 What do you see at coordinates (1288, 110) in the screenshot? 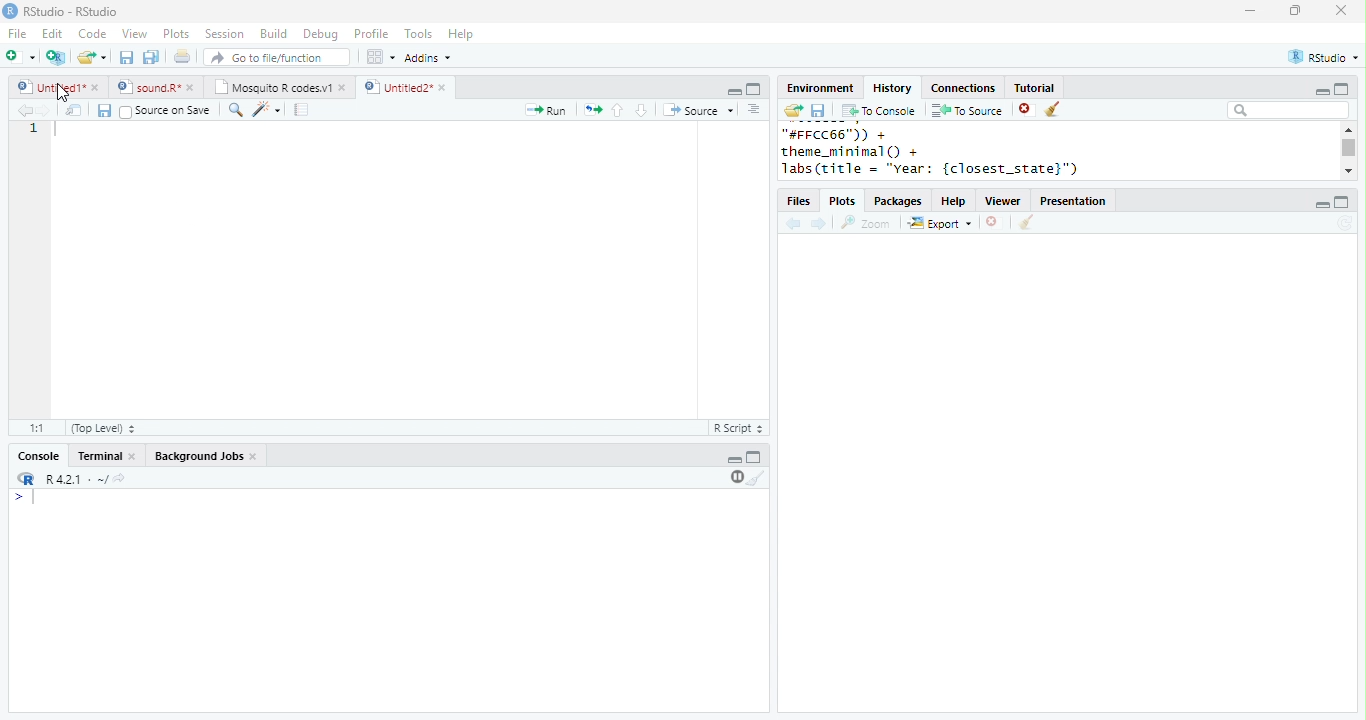
I see `search bar` at bounding box center [1288, 110].